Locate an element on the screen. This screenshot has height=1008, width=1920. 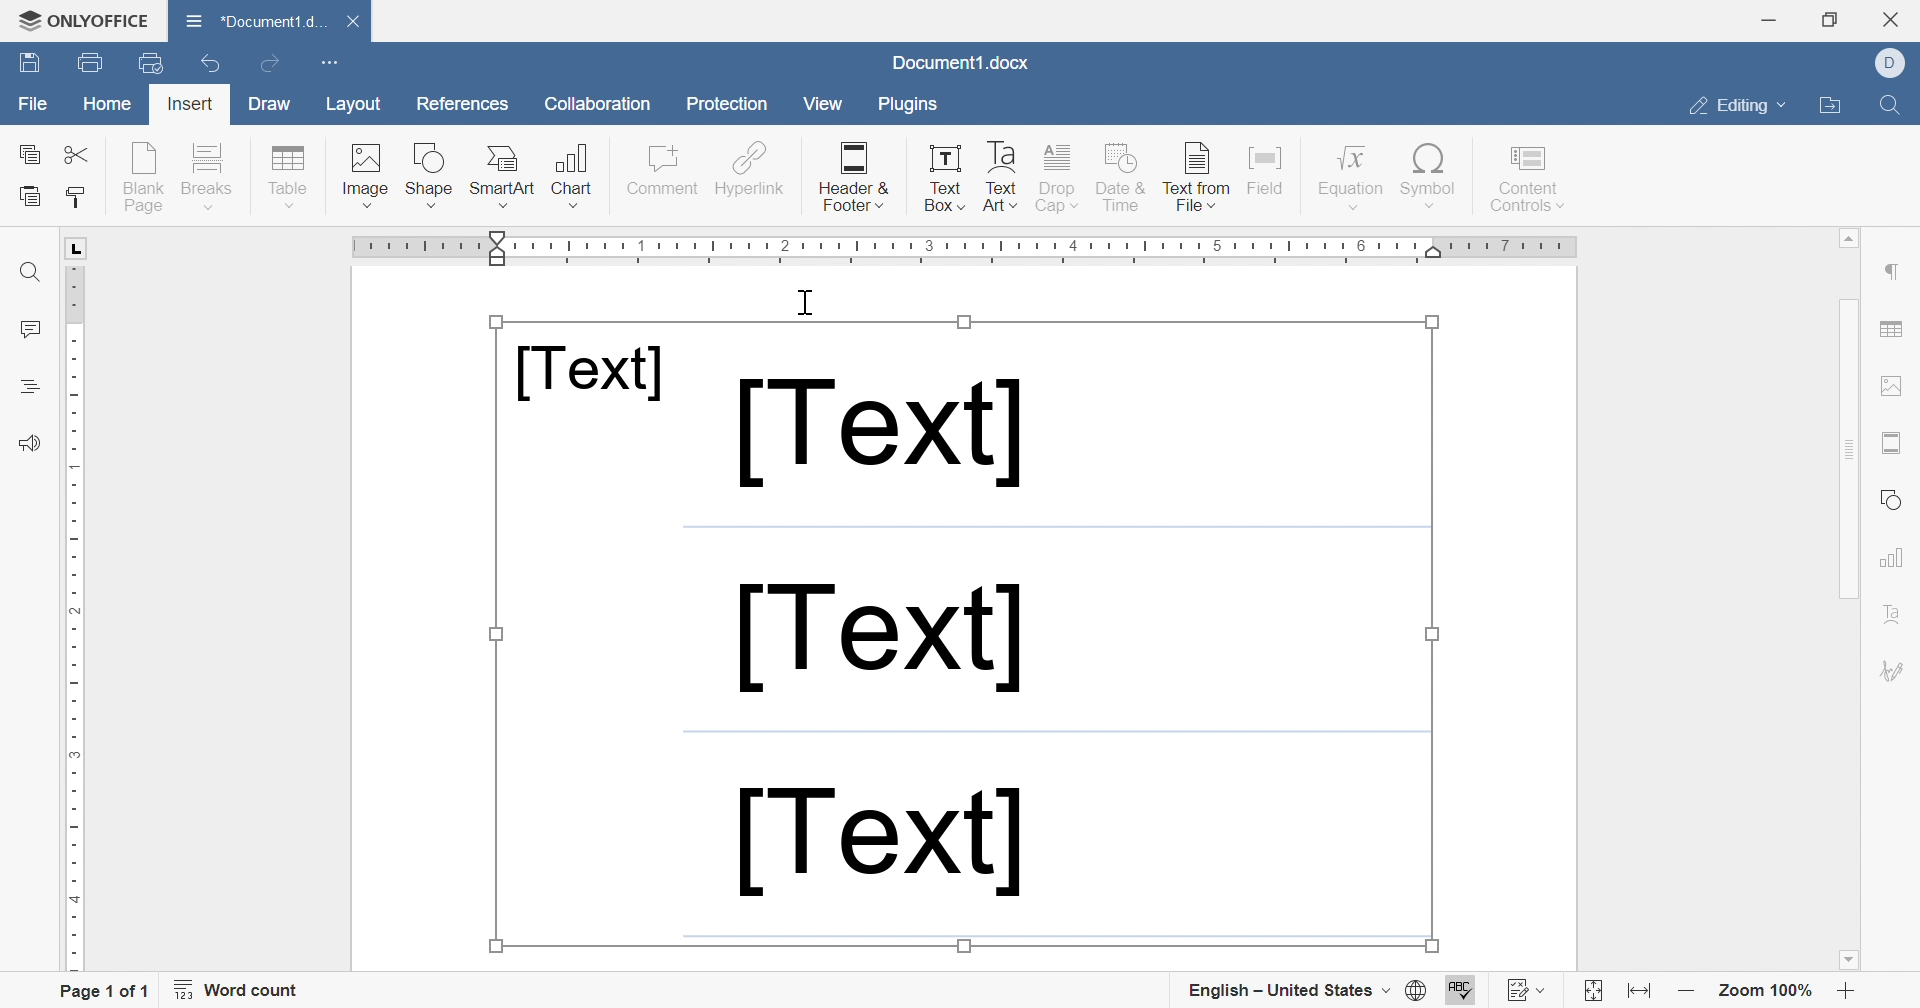
Paragraph settings is located at coordinates (1892, 272).